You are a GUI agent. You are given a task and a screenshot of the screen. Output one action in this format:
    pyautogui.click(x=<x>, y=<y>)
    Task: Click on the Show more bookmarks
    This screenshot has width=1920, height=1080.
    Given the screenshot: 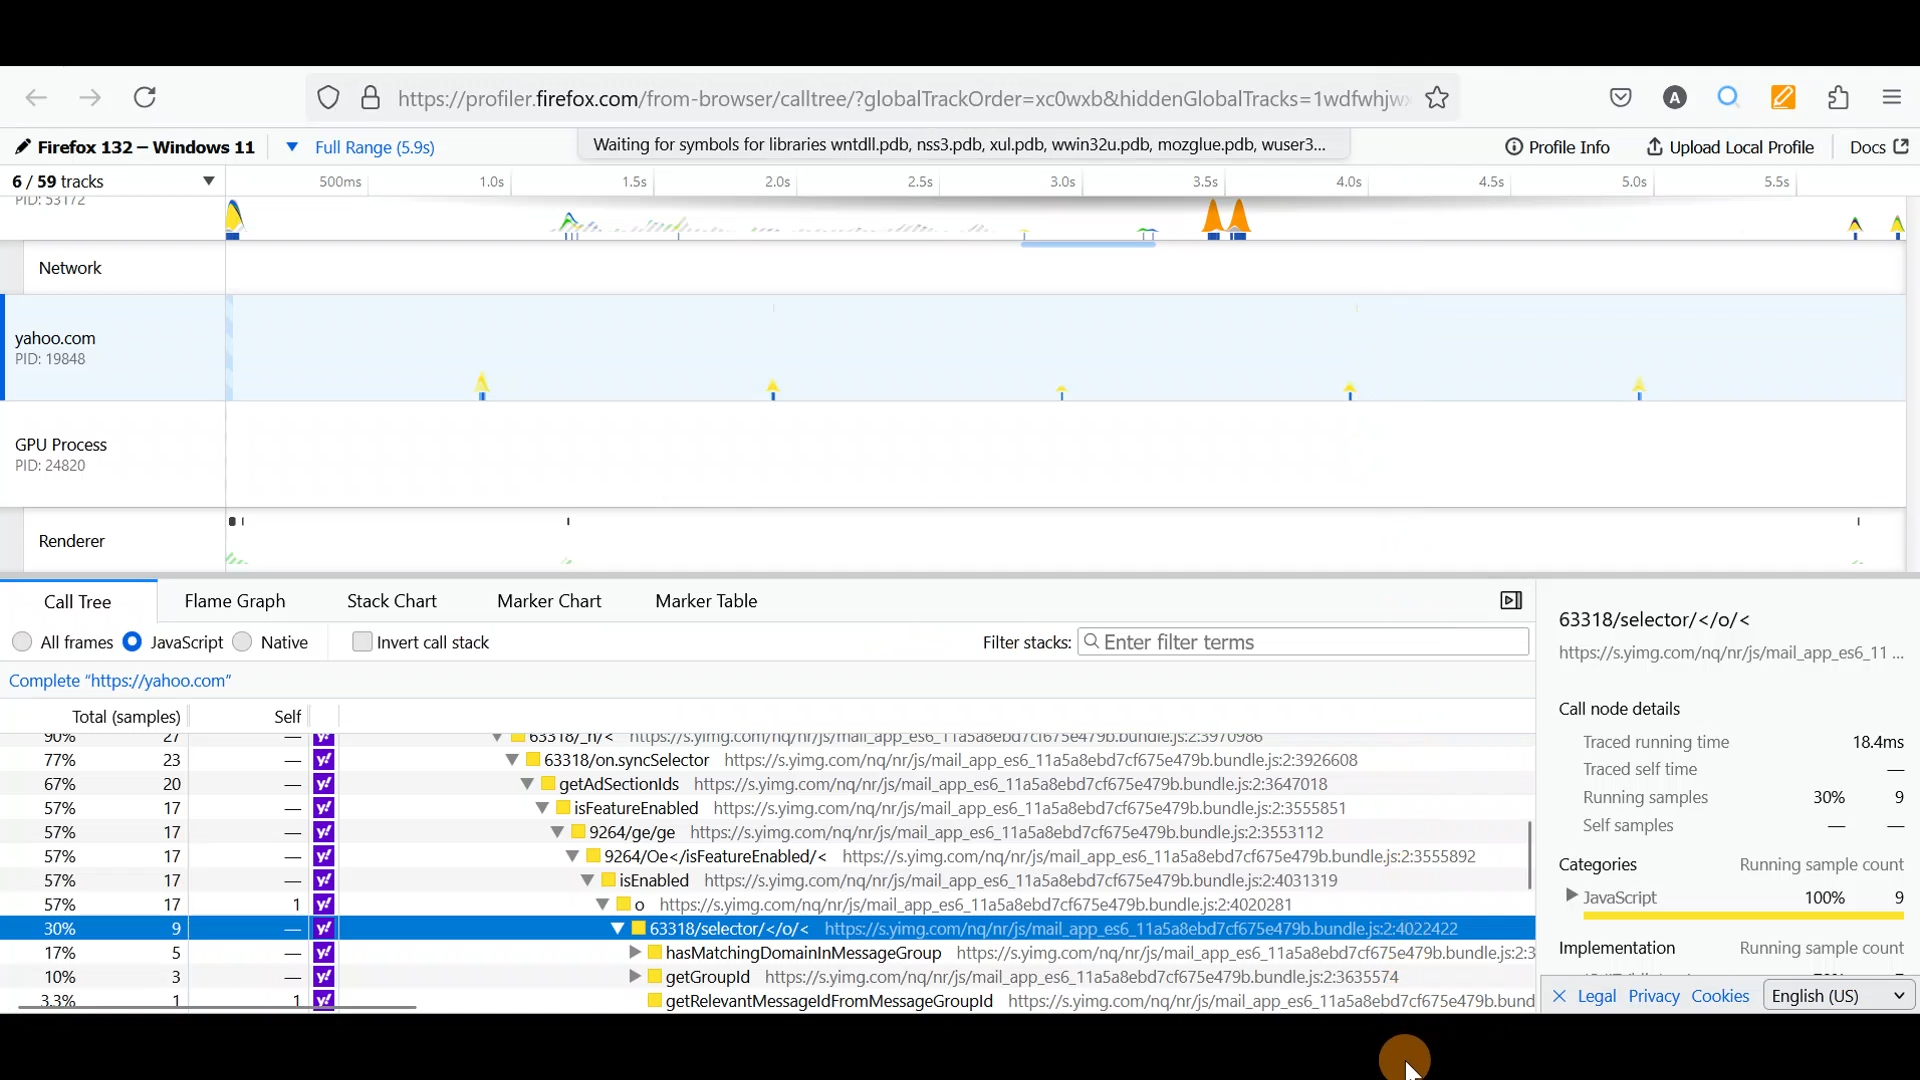 What is the action you would take?
    pyautogui.click(x=1688, y=150)
    